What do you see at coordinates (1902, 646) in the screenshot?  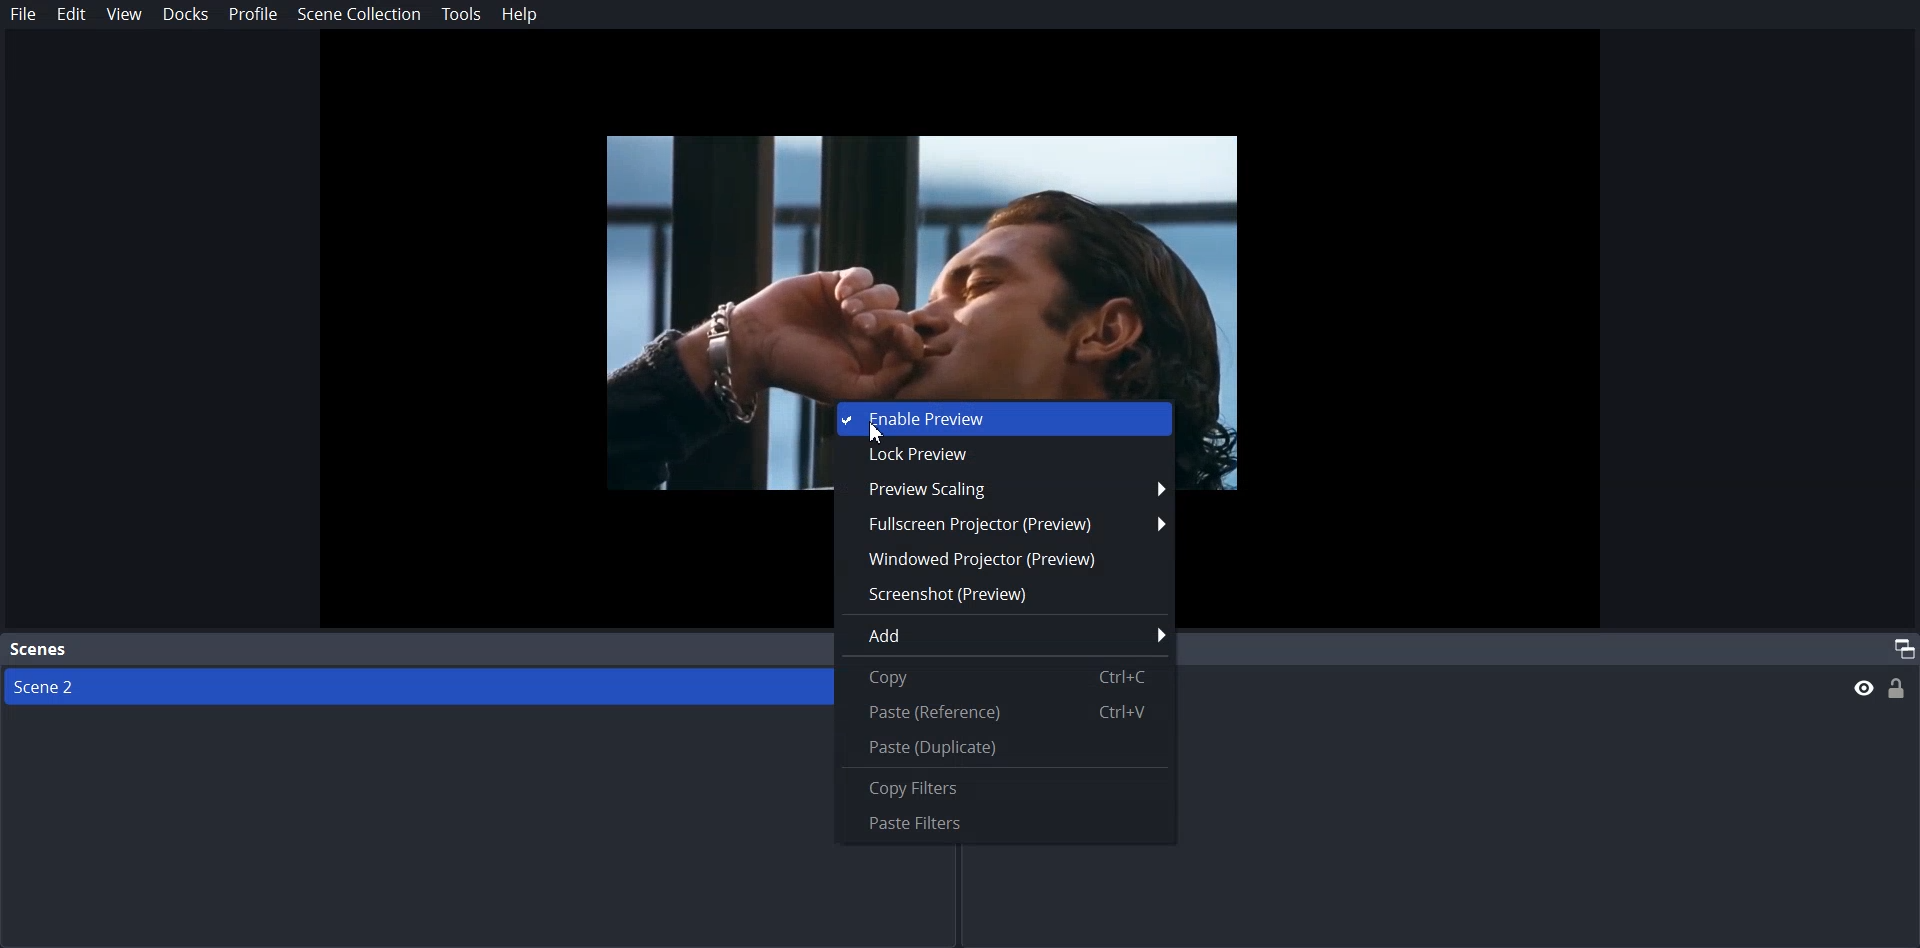 I see `Maximize` at bounding box center [1902, 646].